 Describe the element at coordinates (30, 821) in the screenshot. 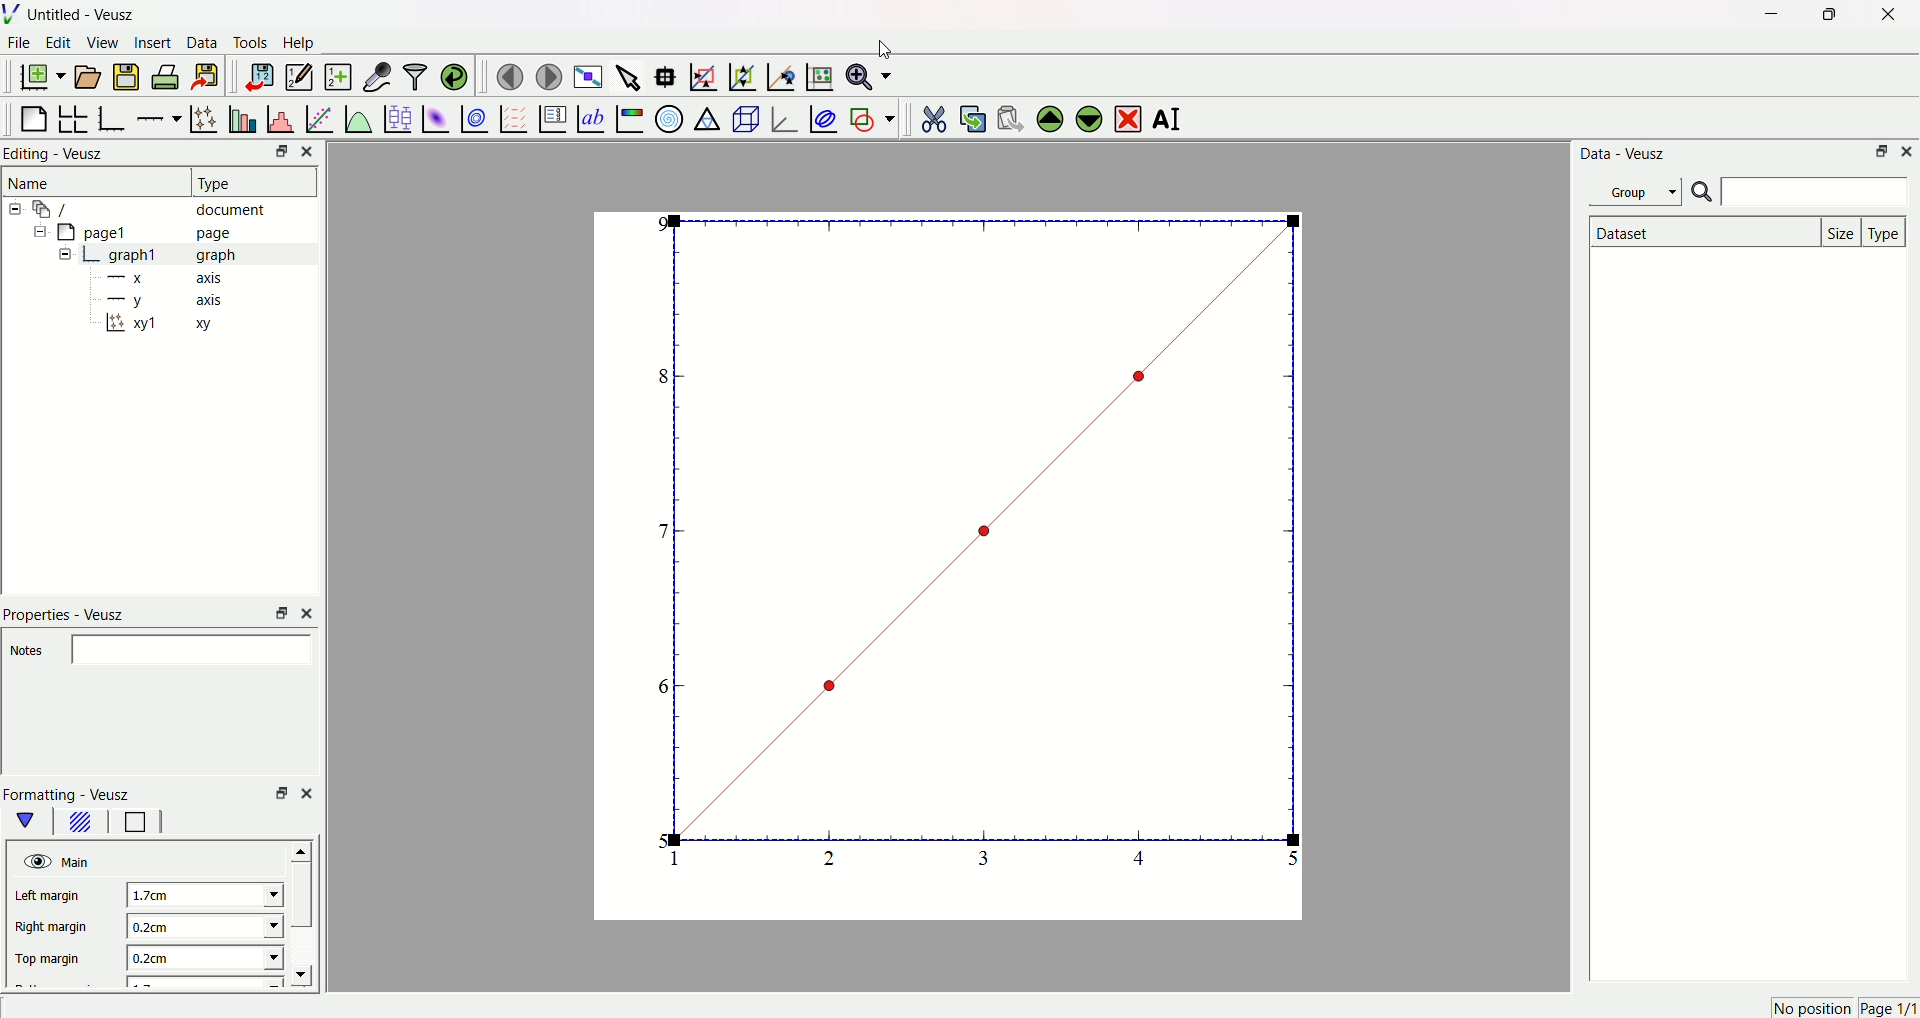

I see `main` at that location.